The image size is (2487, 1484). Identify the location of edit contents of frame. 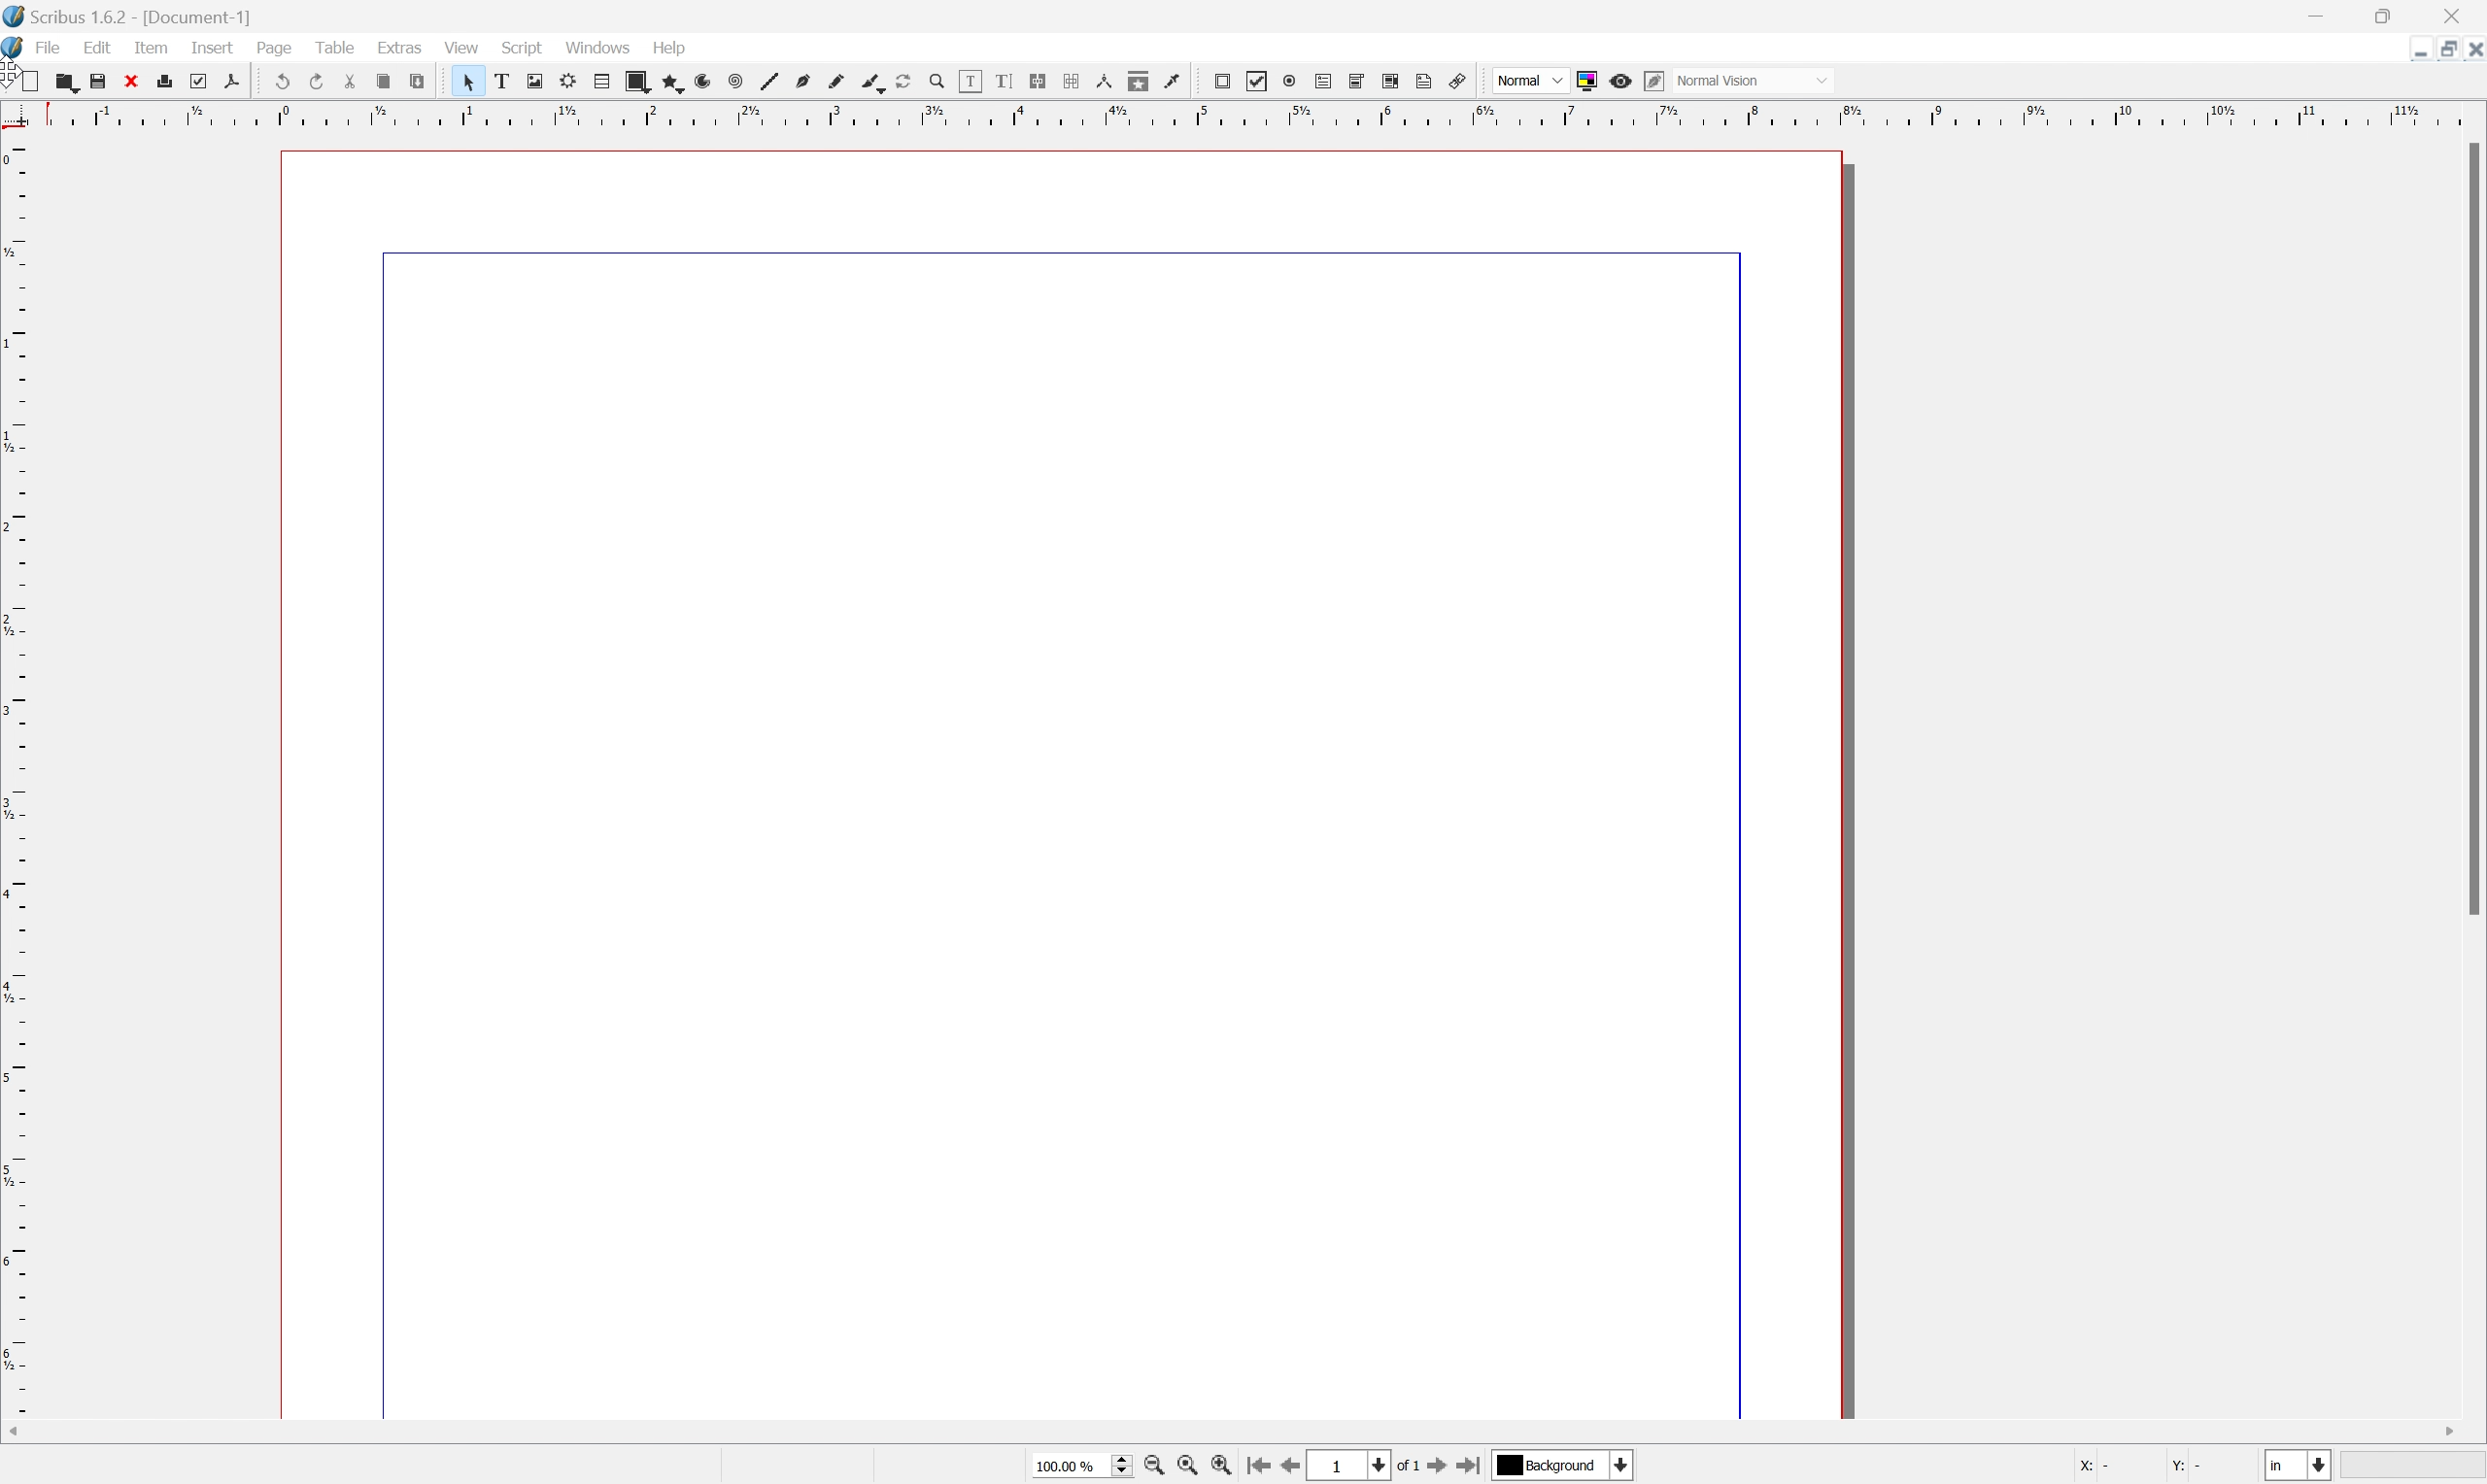
(968, 82).